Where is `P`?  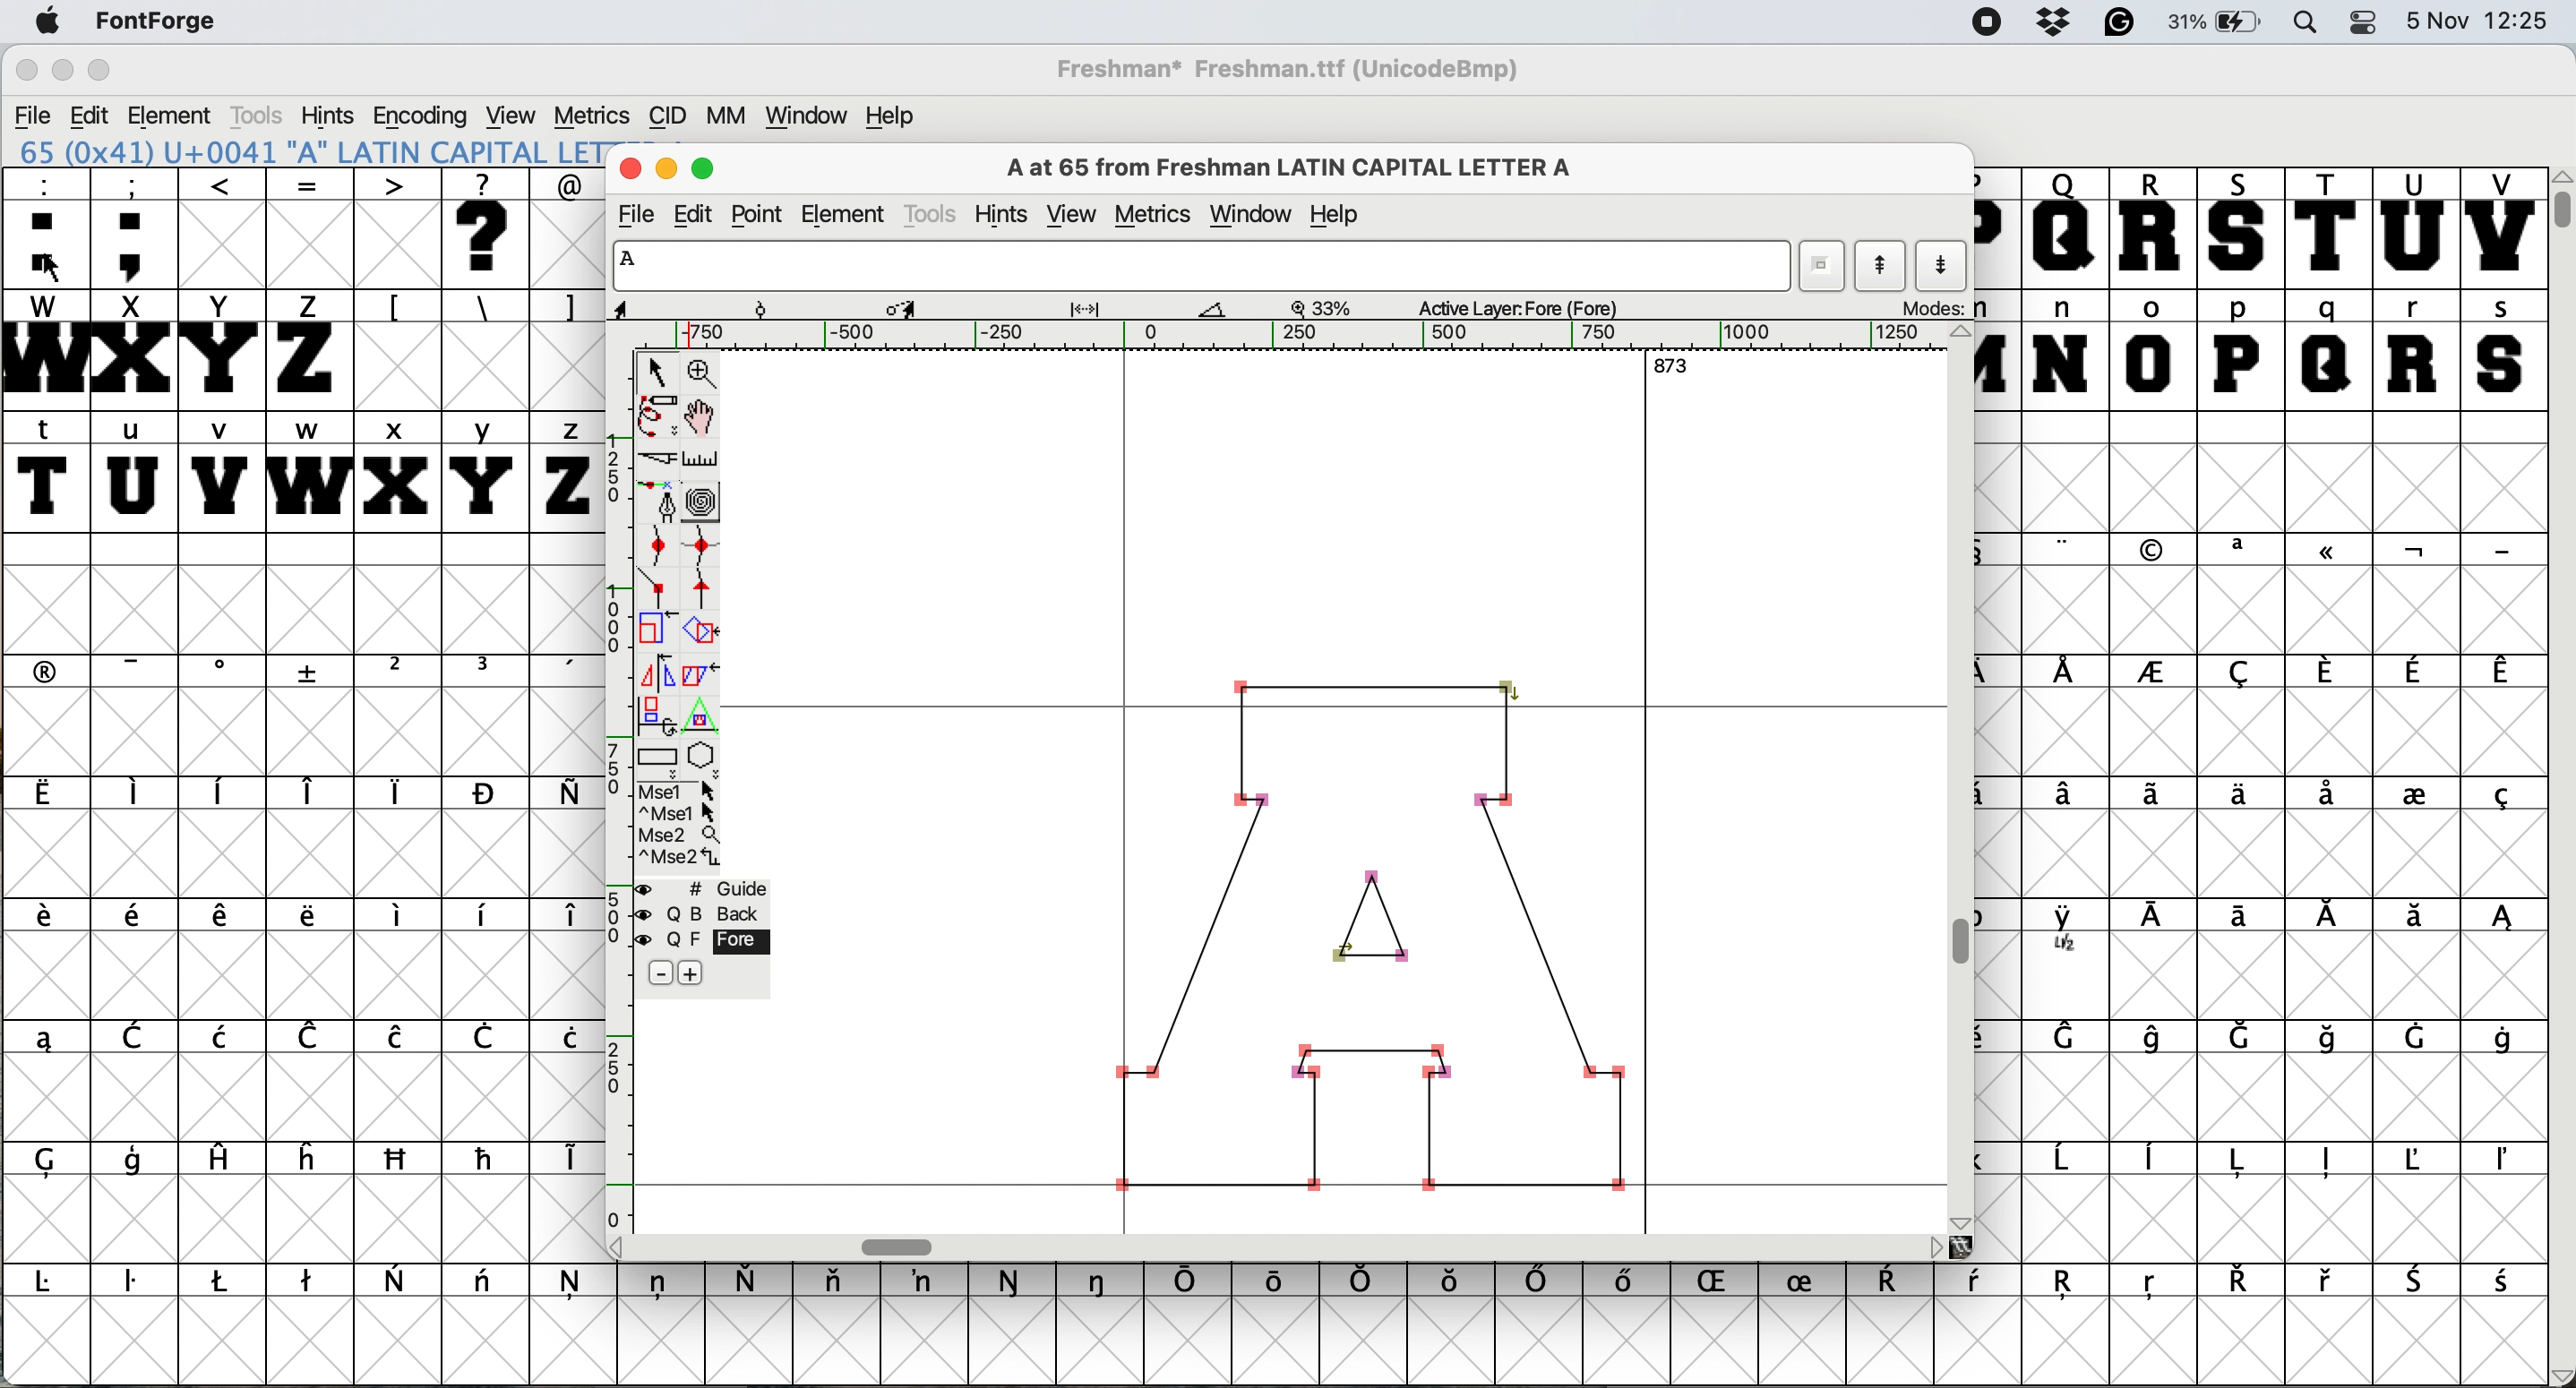 P is located at coordinates (1995, 228).